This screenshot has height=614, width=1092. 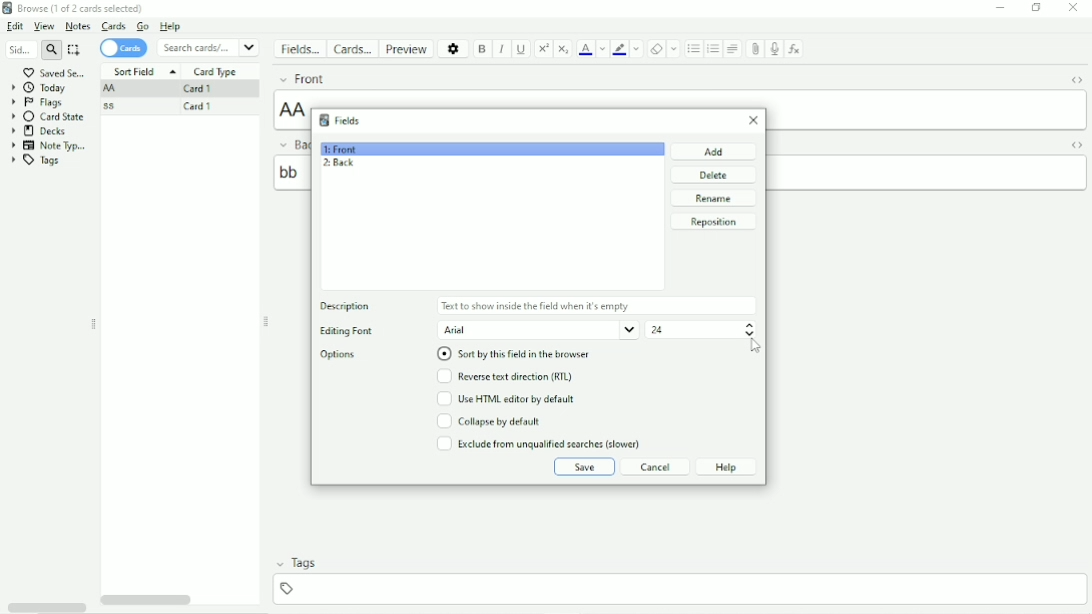 What do you see at coordinates (927, 173) in the screenshot?
I see `bb` at bounding box center [927, 173].